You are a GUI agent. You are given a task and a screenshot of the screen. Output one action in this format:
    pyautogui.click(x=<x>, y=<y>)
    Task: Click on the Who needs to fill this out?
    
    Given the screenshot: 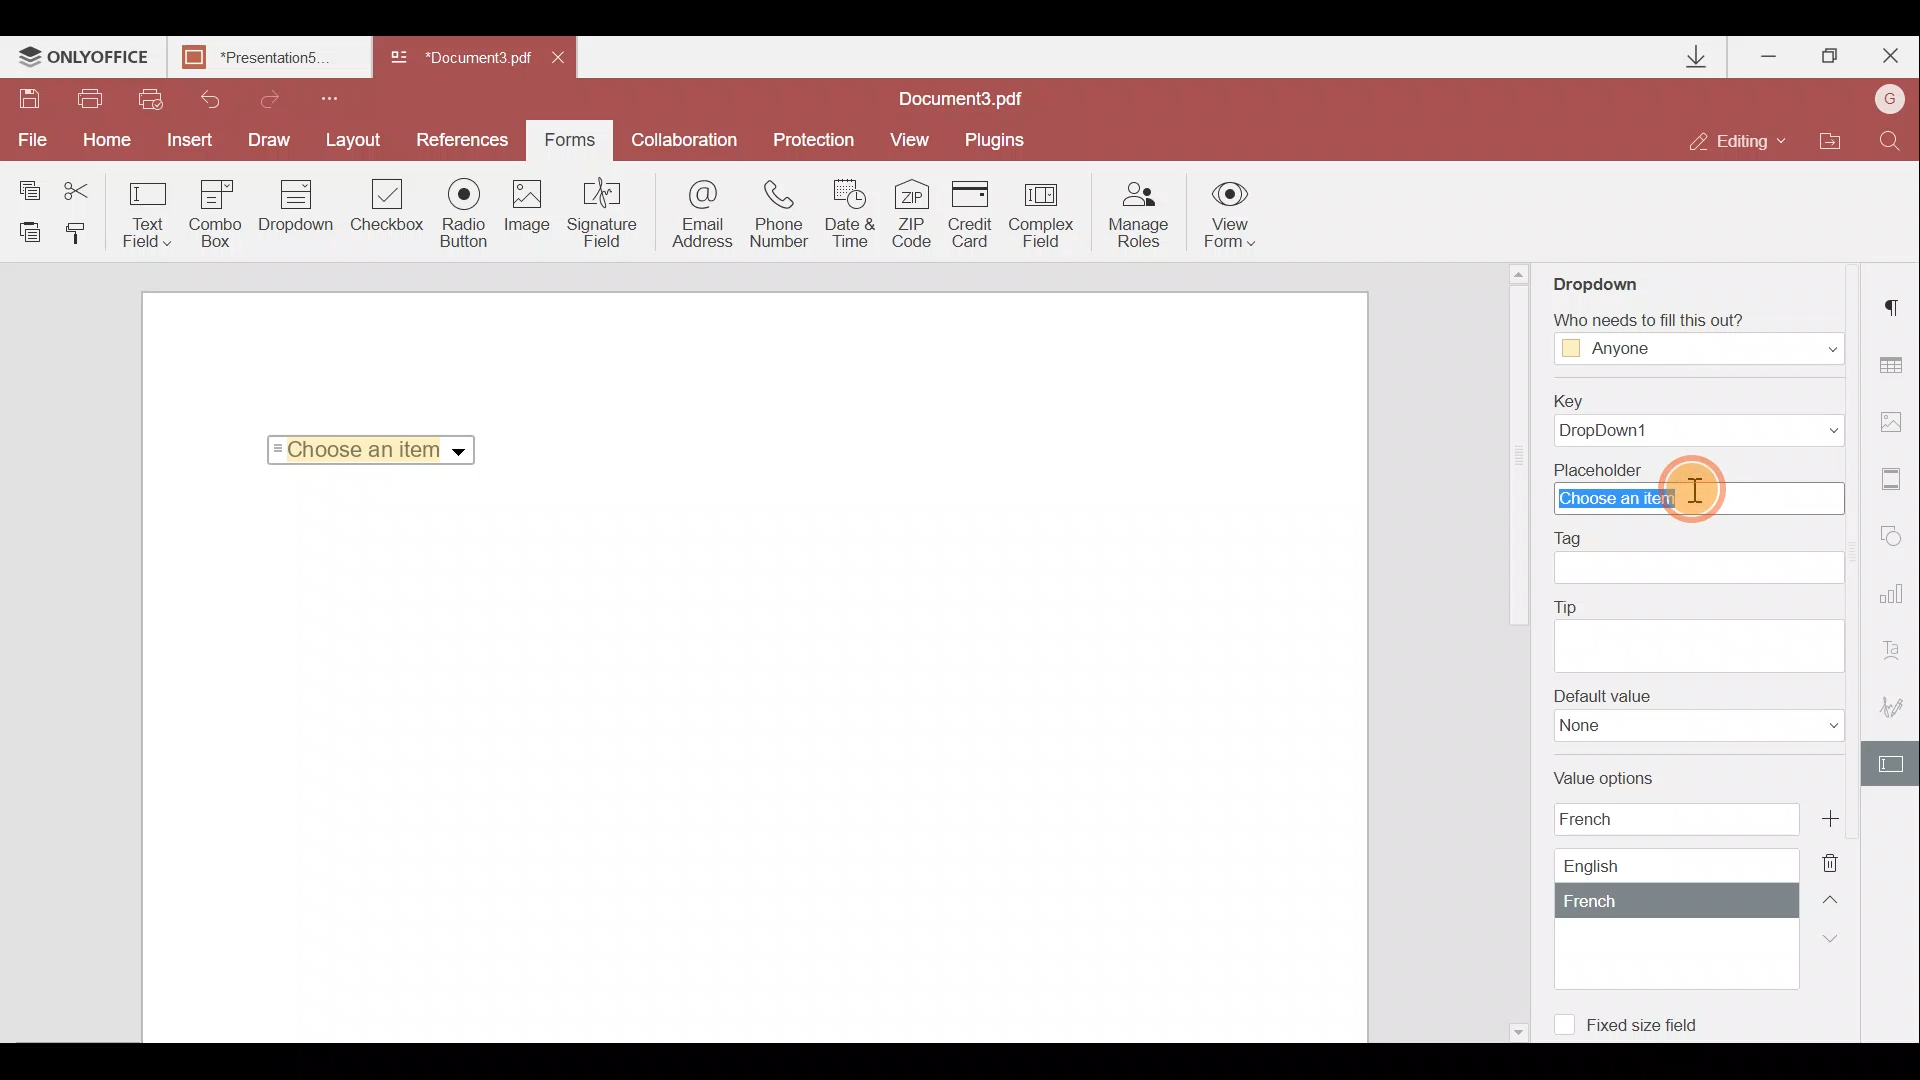 What is the action you would take?
    pyautogui.click(x=1698, y=332)
    